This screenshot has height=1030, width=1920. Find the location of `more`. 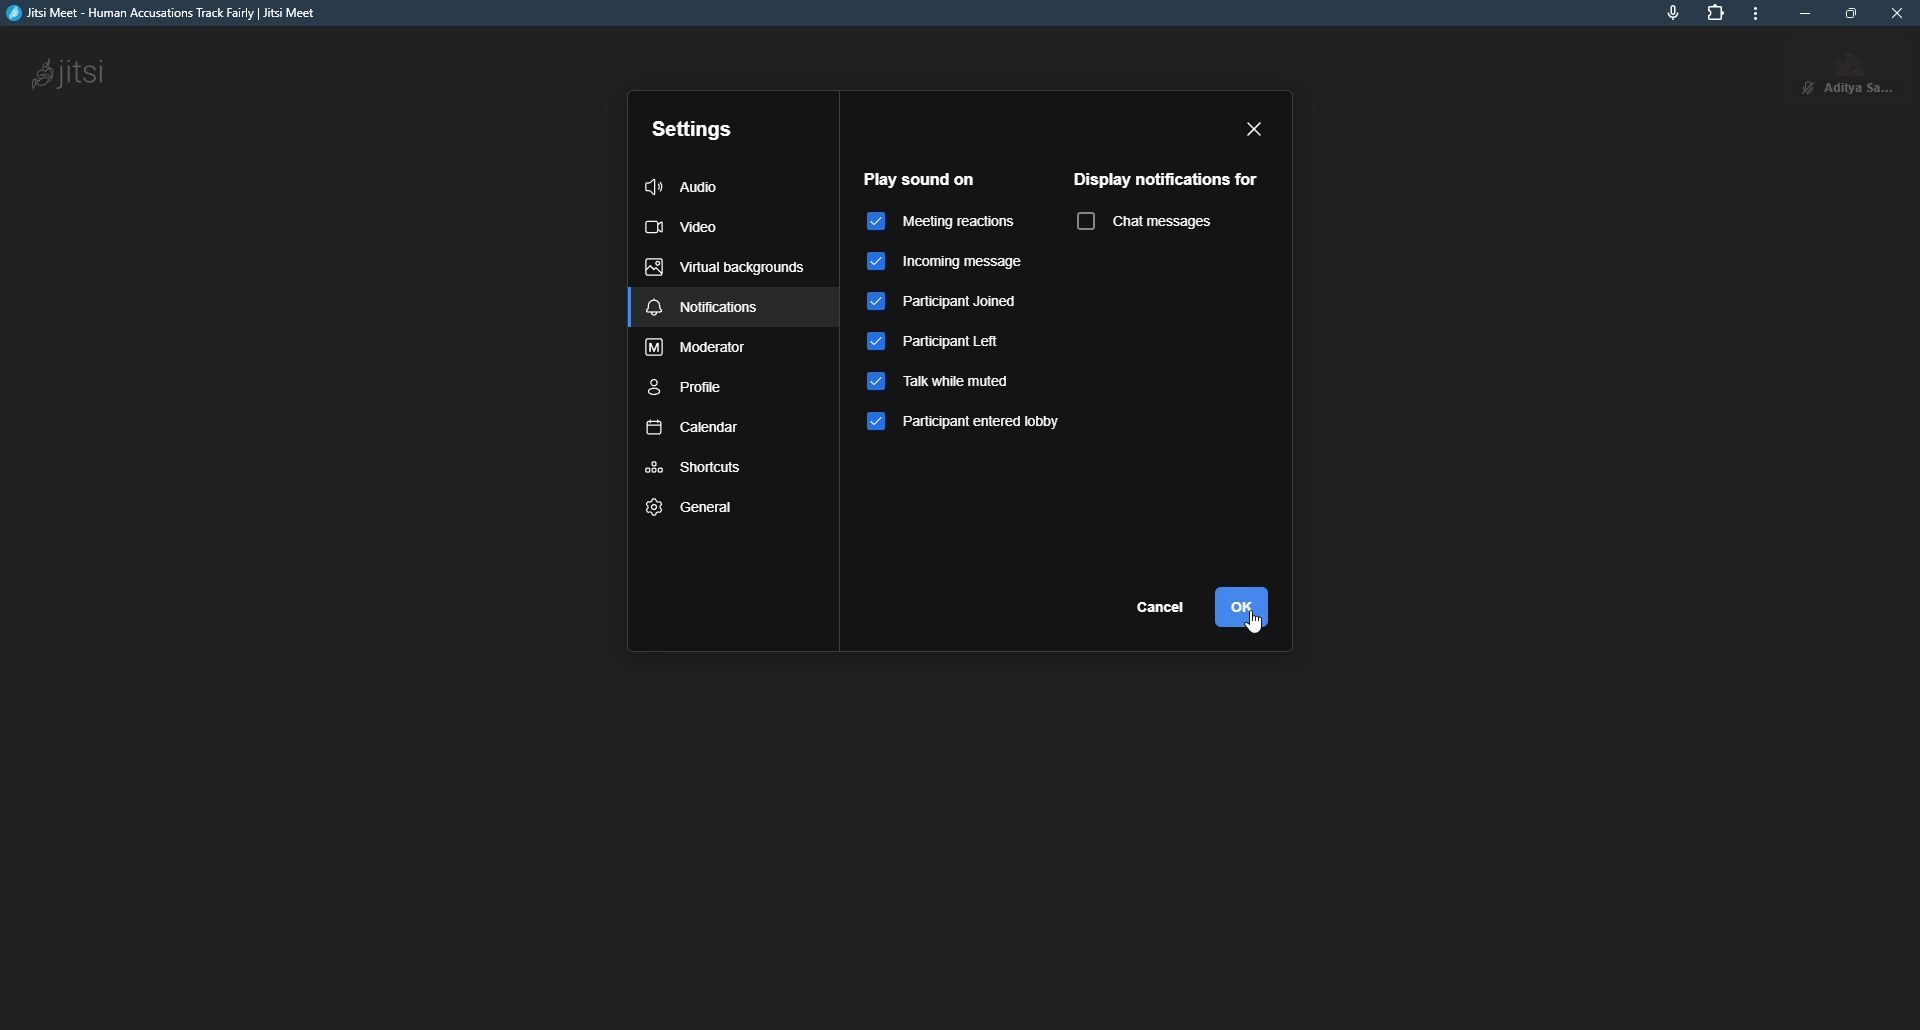

more is located at coordinates (1759, 13).